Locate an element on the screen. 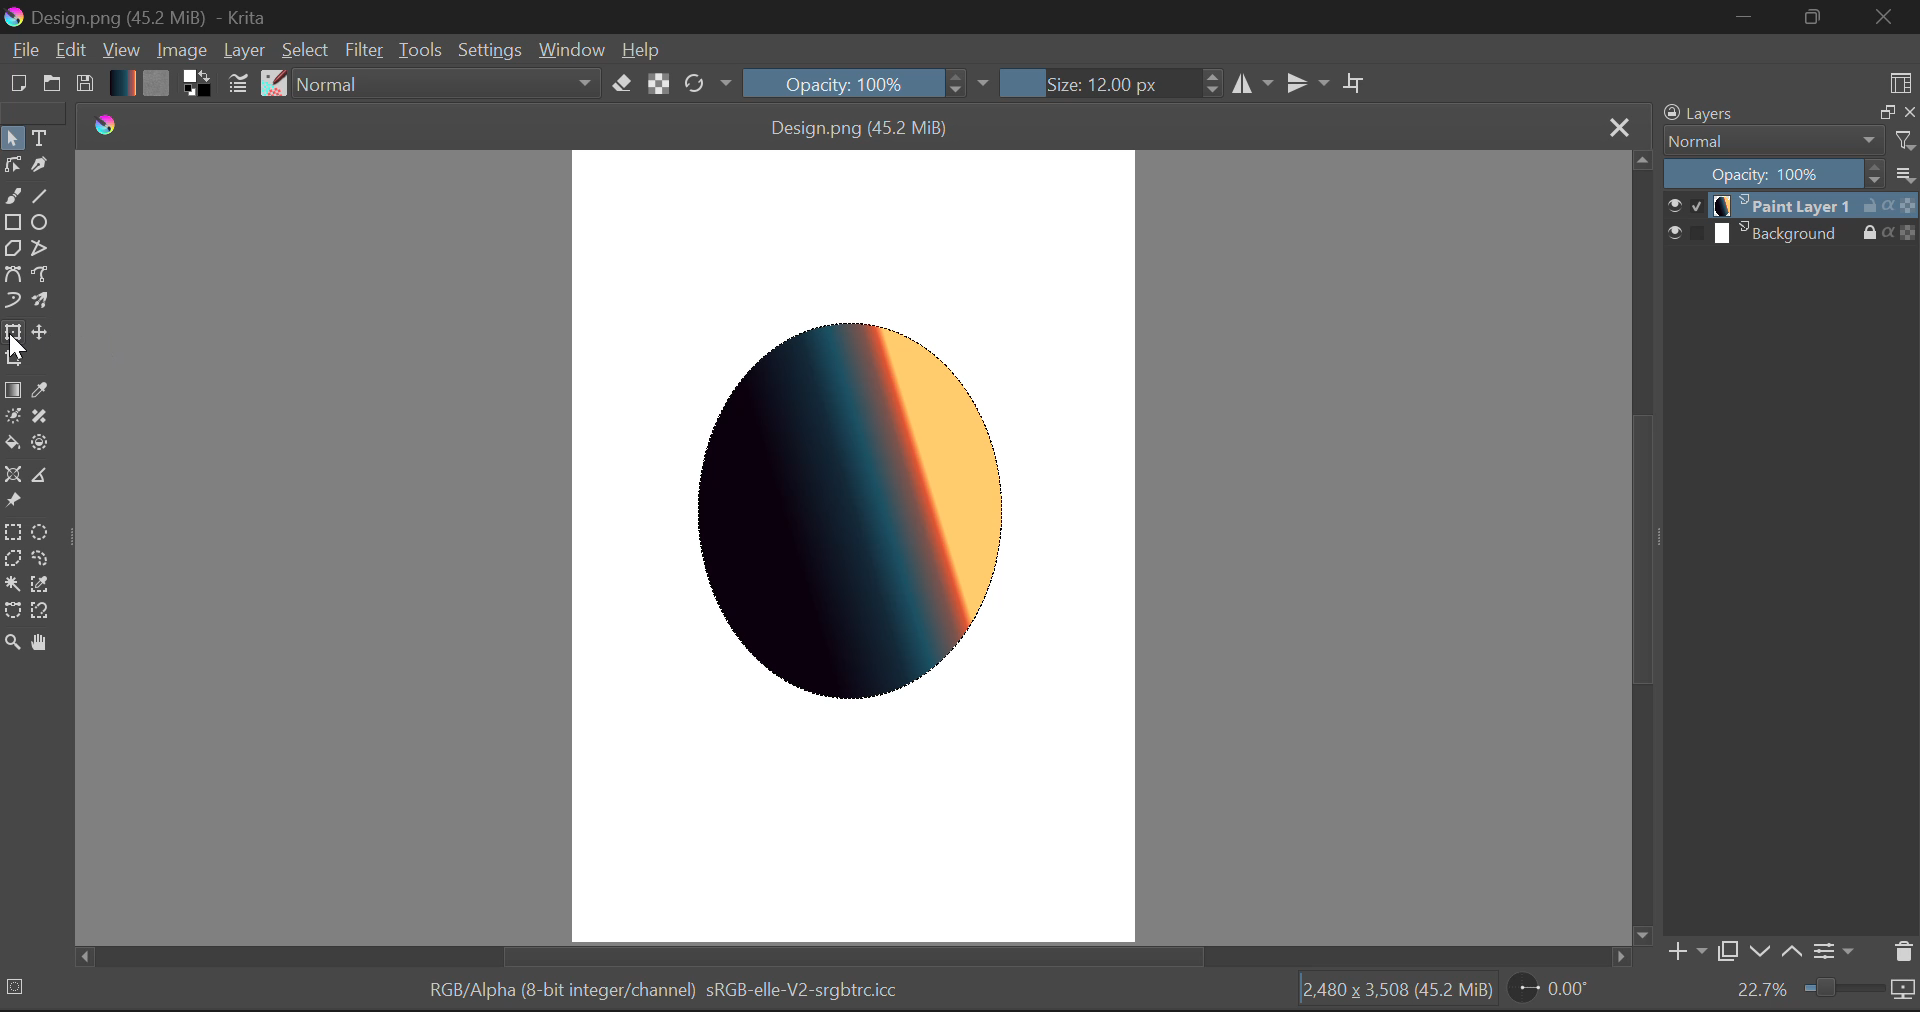  Move Layer is located at coordinates (38, 331).